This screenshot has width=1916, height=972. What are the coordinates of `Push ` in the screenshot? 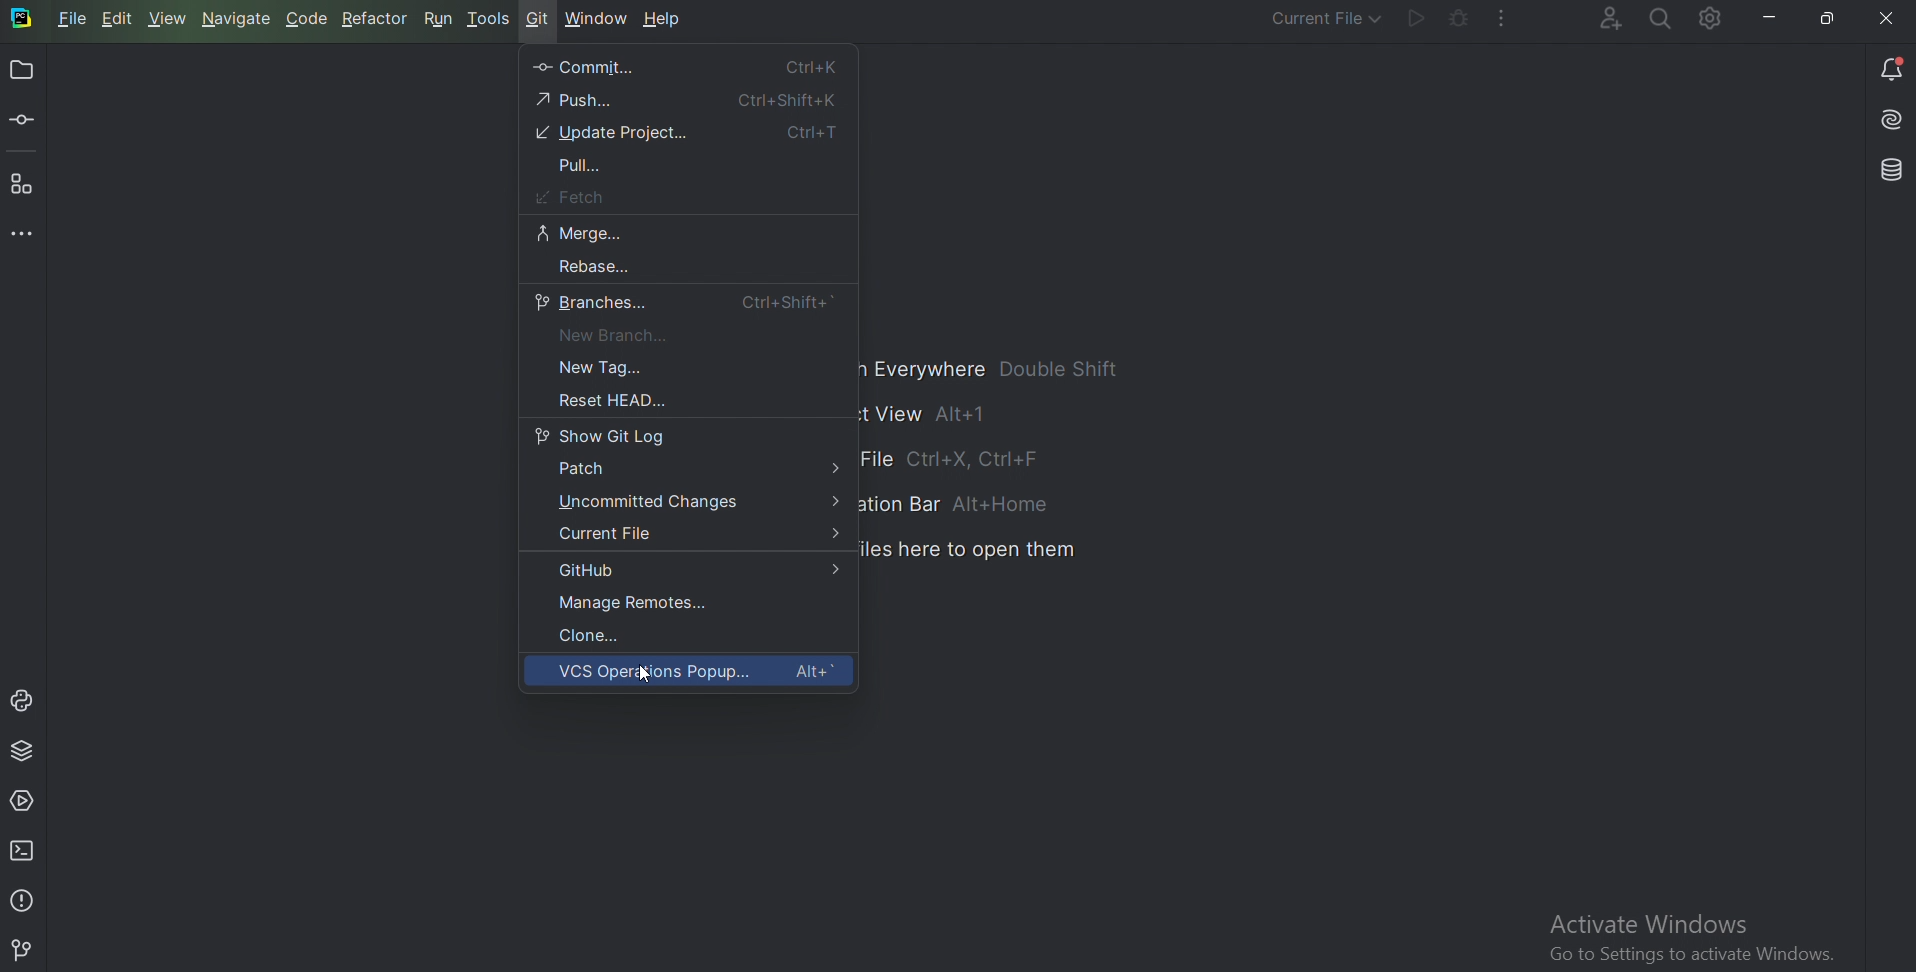 It's located at (690, 99).